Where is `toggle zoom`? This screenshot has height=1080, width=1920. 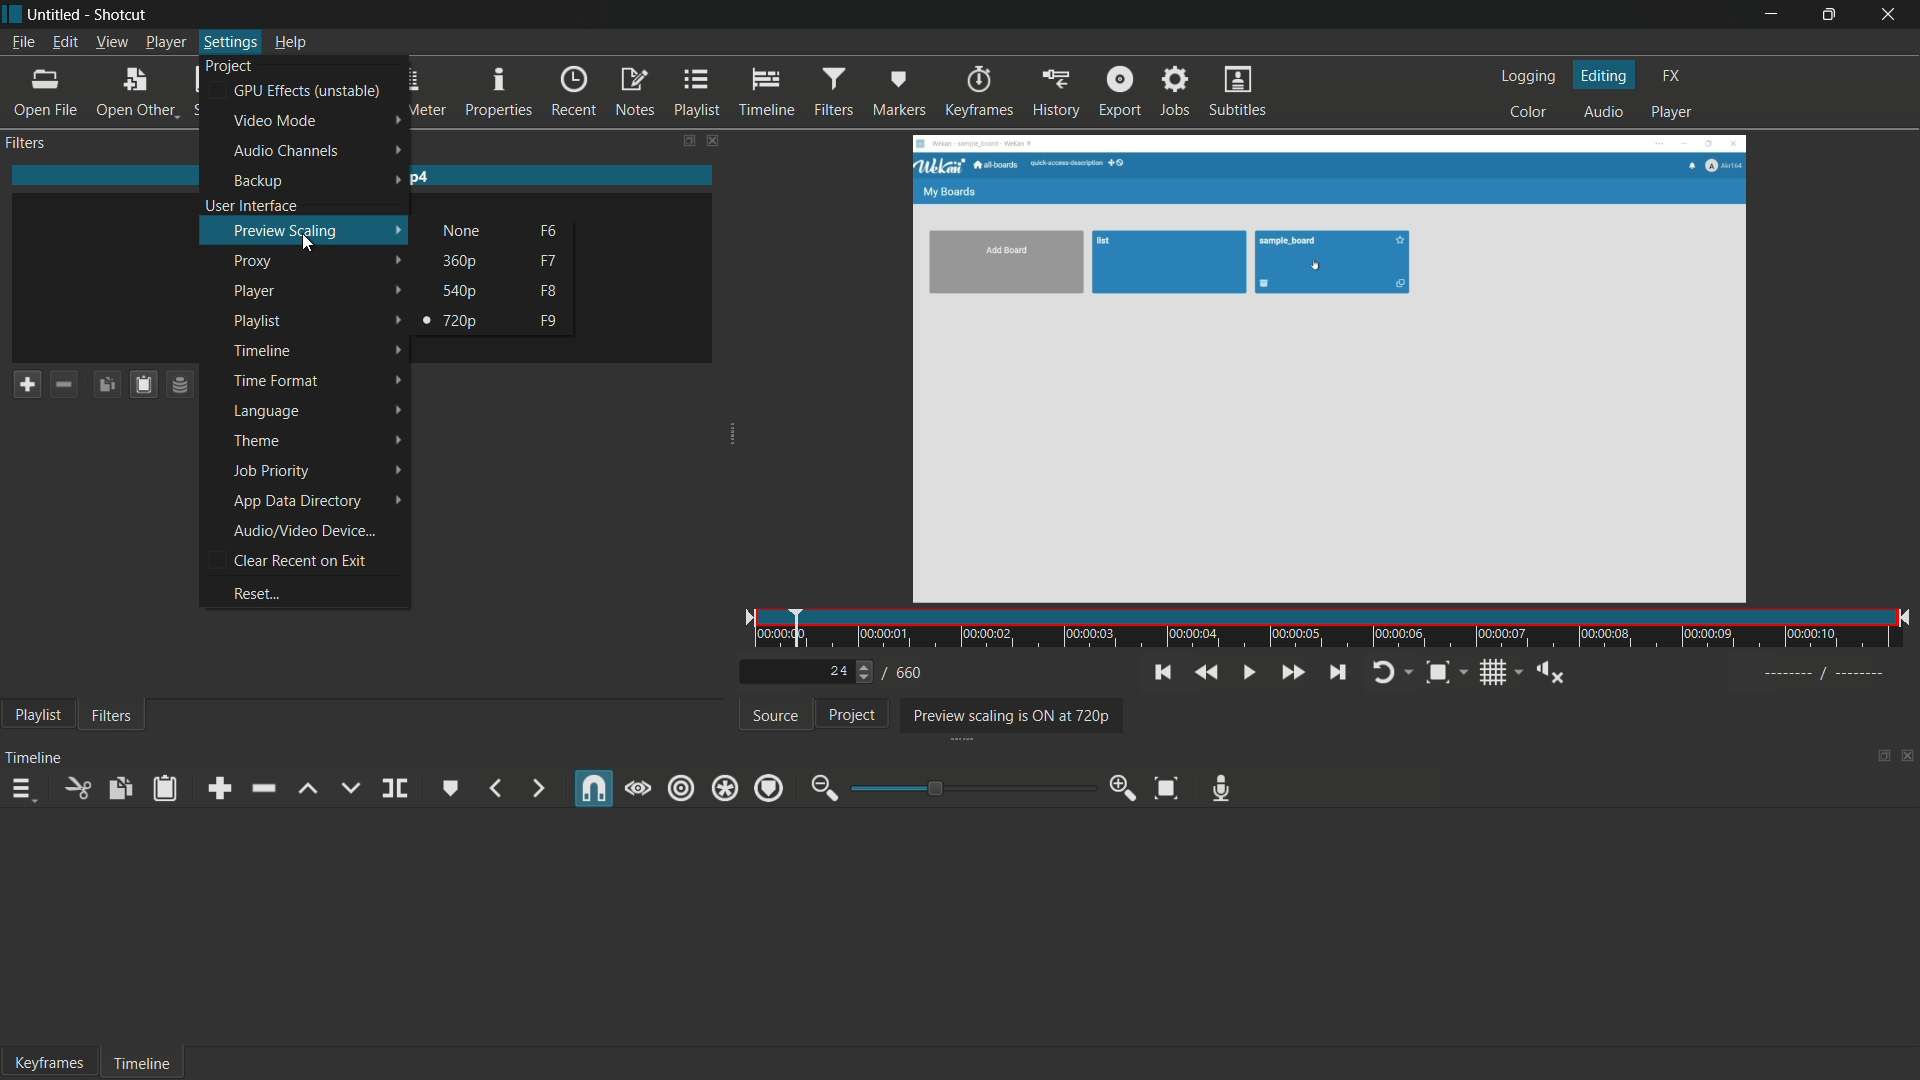
toggle zoom is located at coordinates (1437, 673).